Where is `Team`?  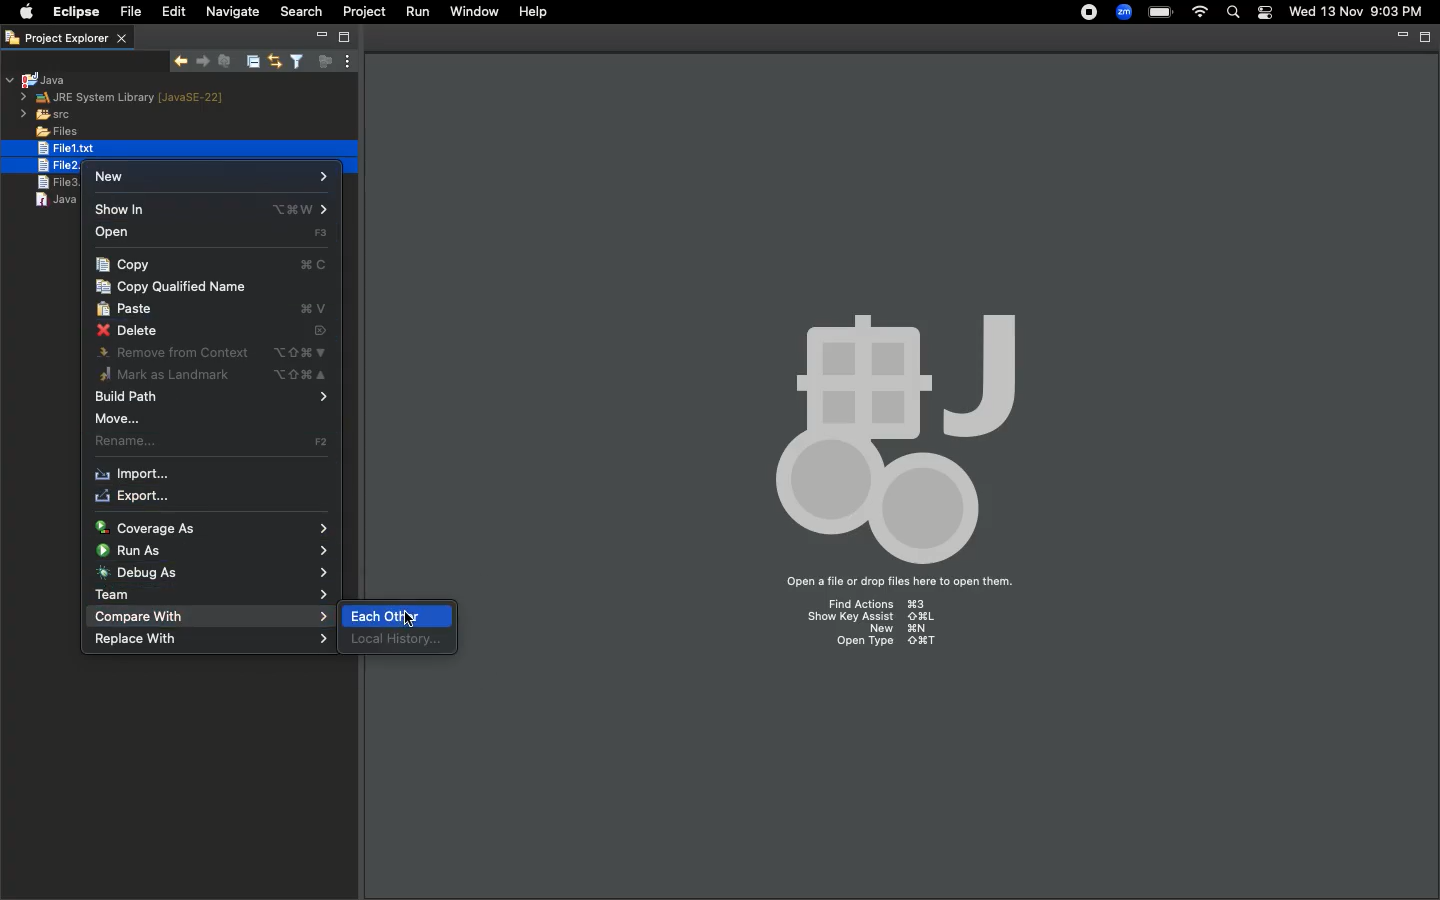
Team is located at coordinates (211, 593).